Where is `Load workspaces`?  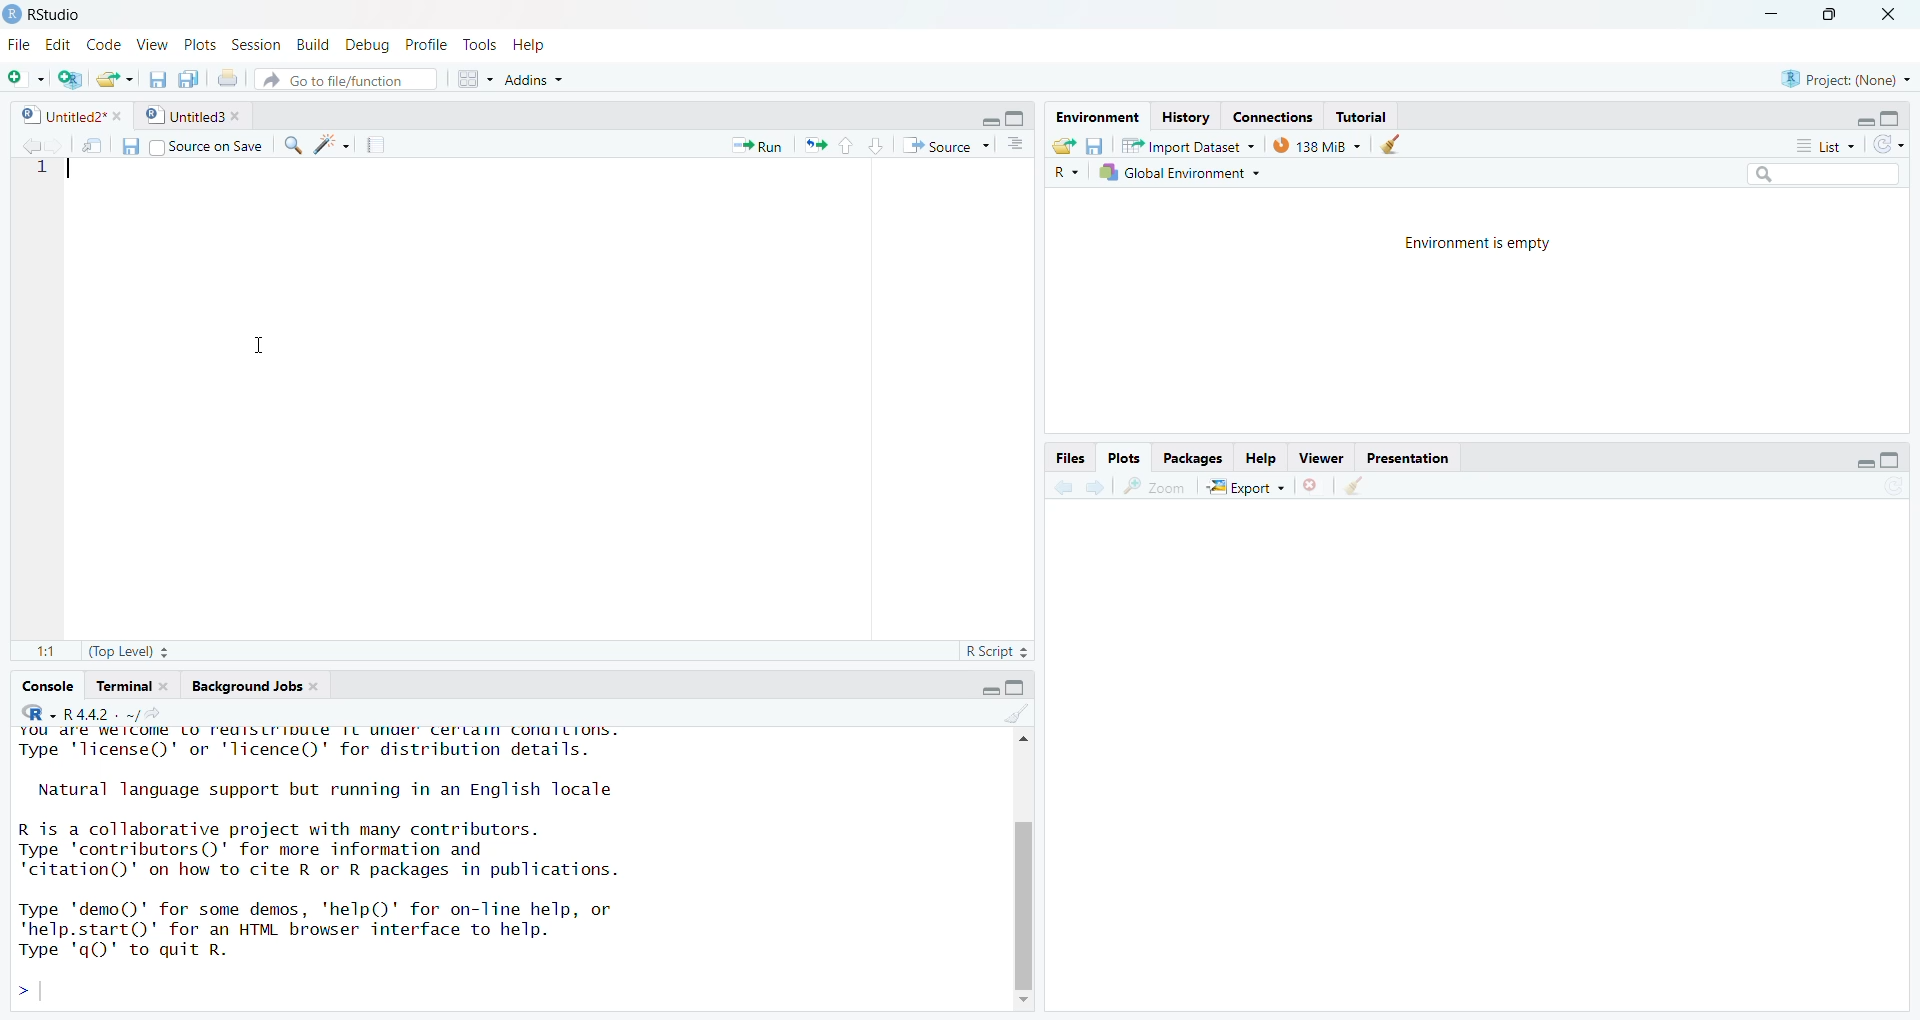
Load workspaces is located at coordinates (1067, 145).